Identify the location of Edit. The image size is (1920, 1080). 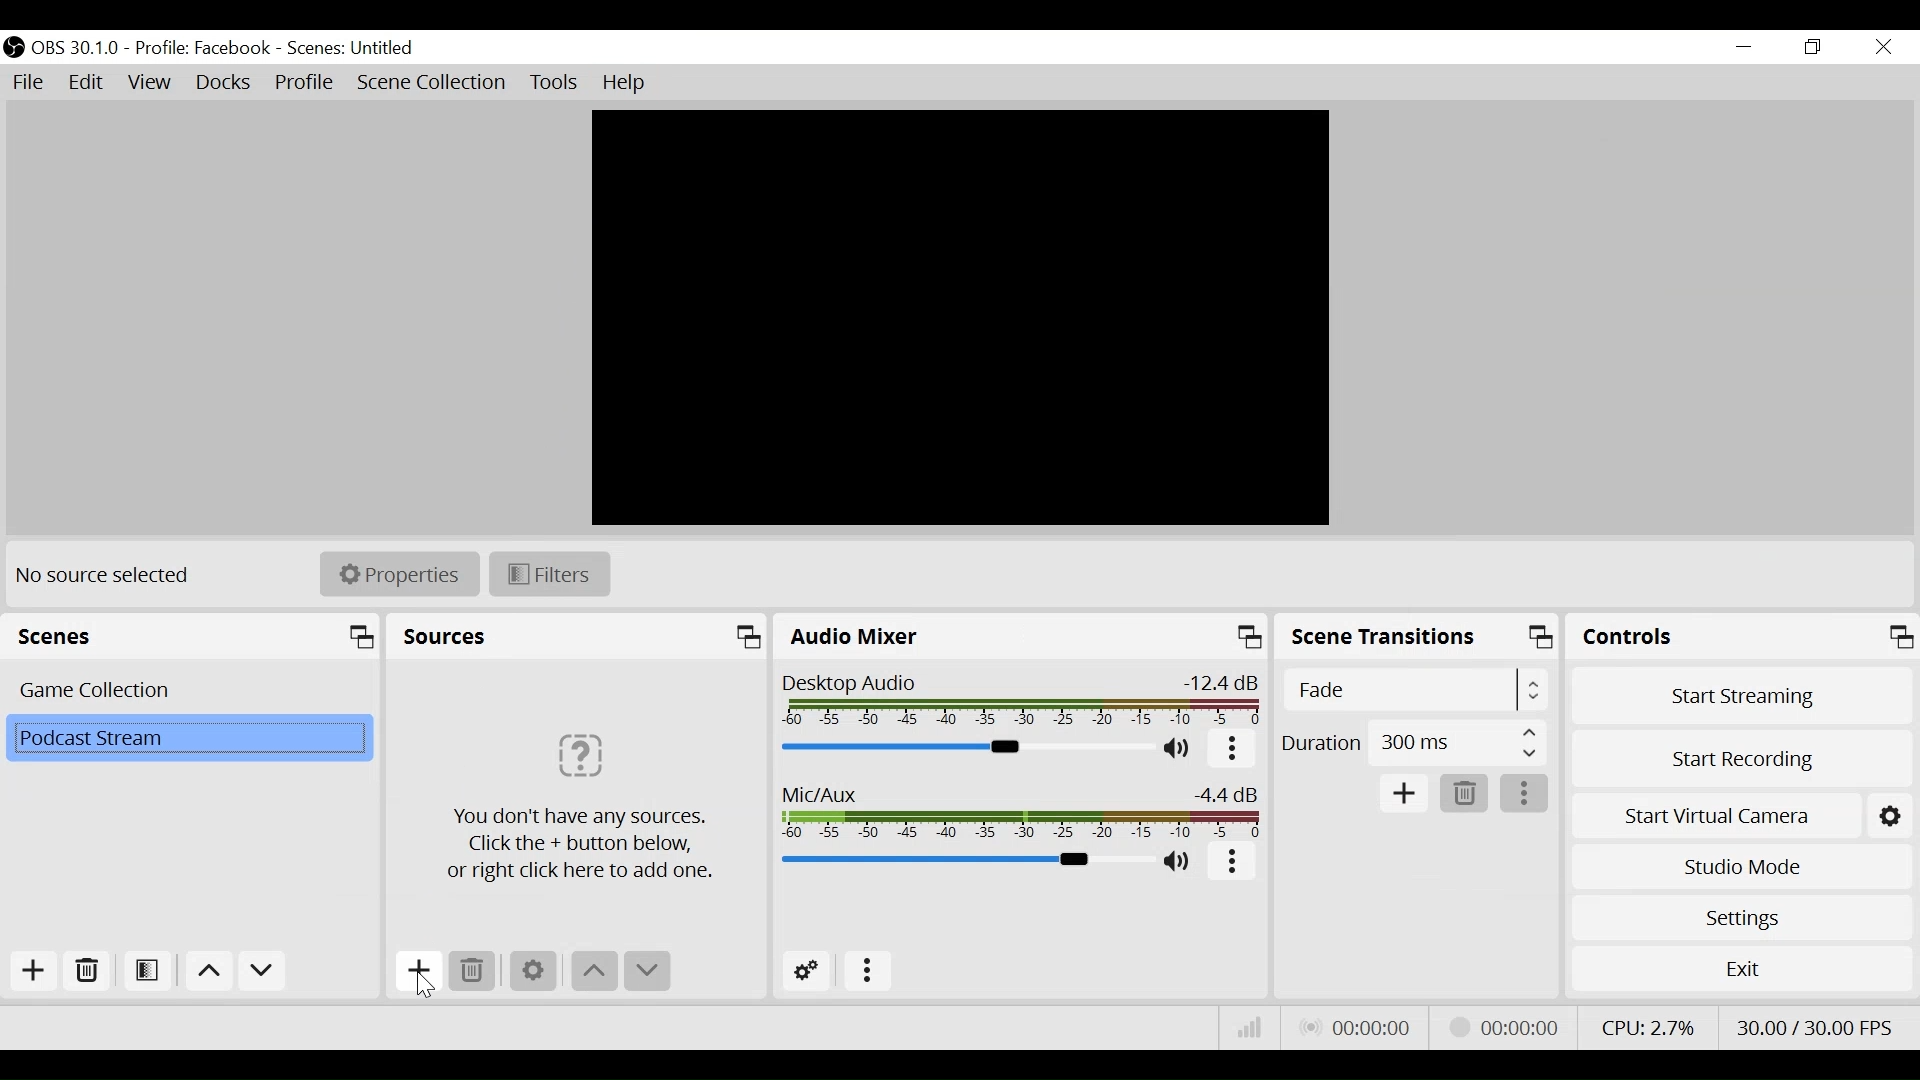
(86, 83).